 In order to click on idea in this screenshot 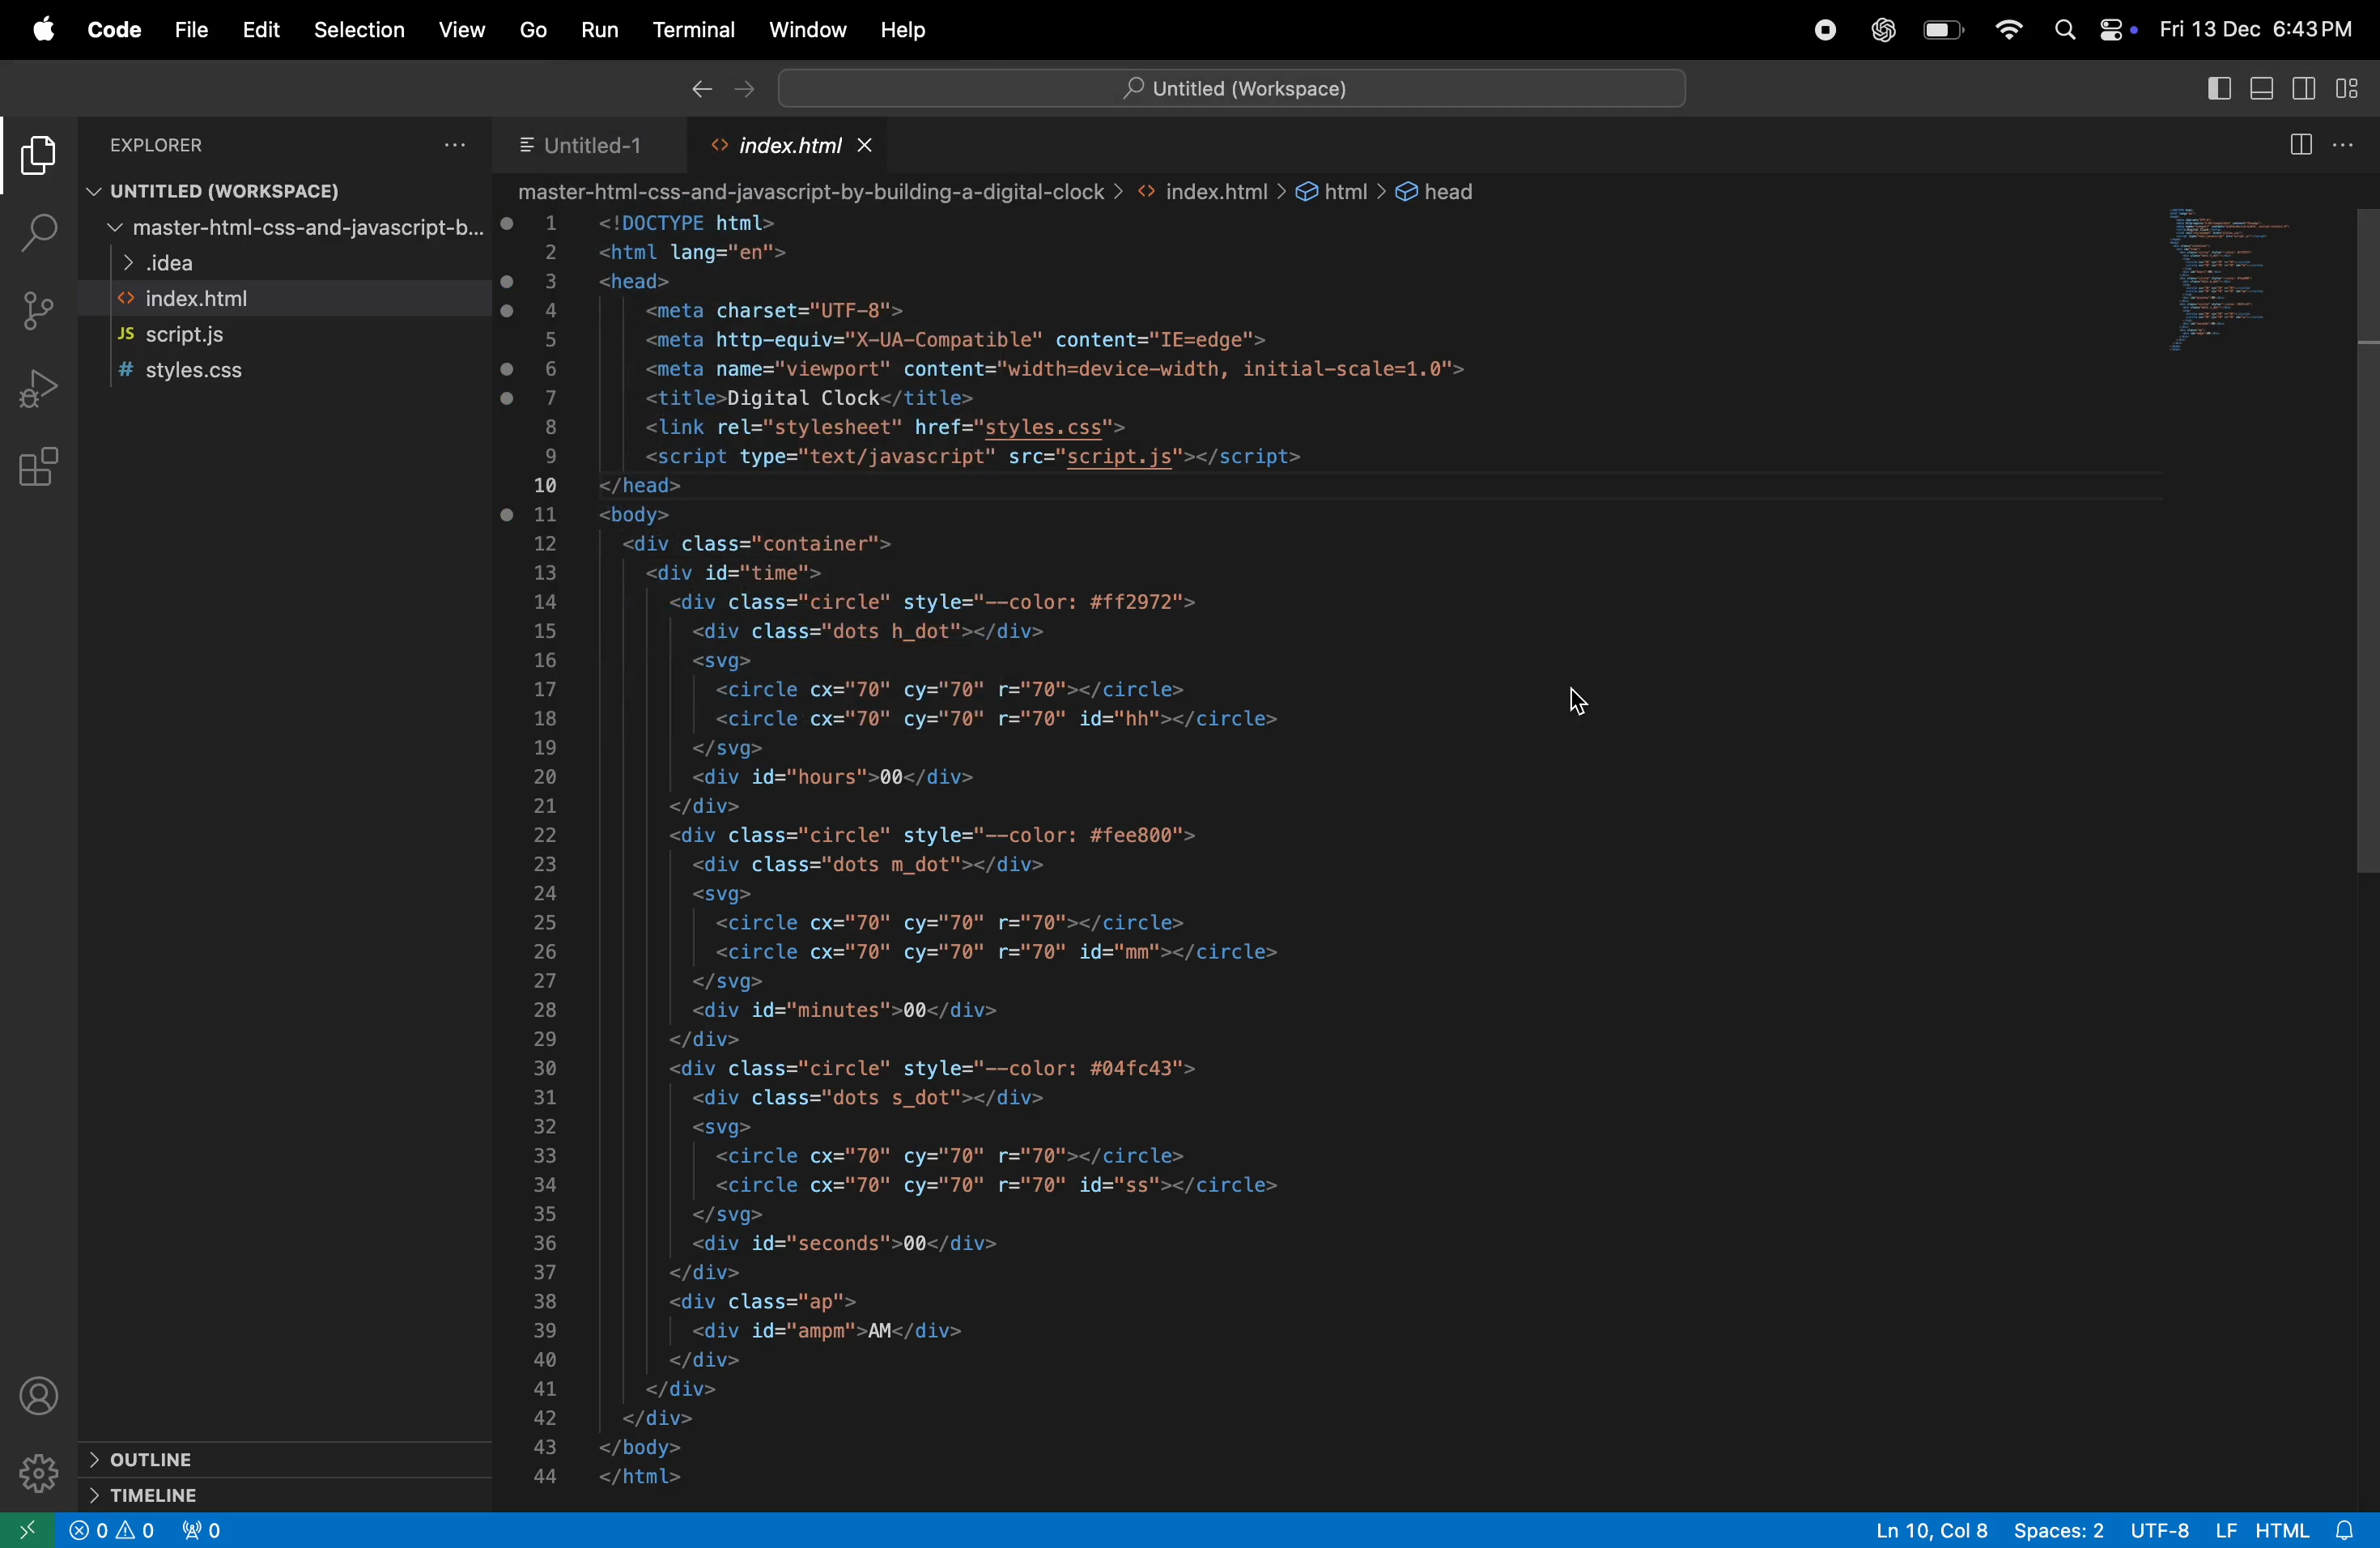, I will do `click(172, 266)`.